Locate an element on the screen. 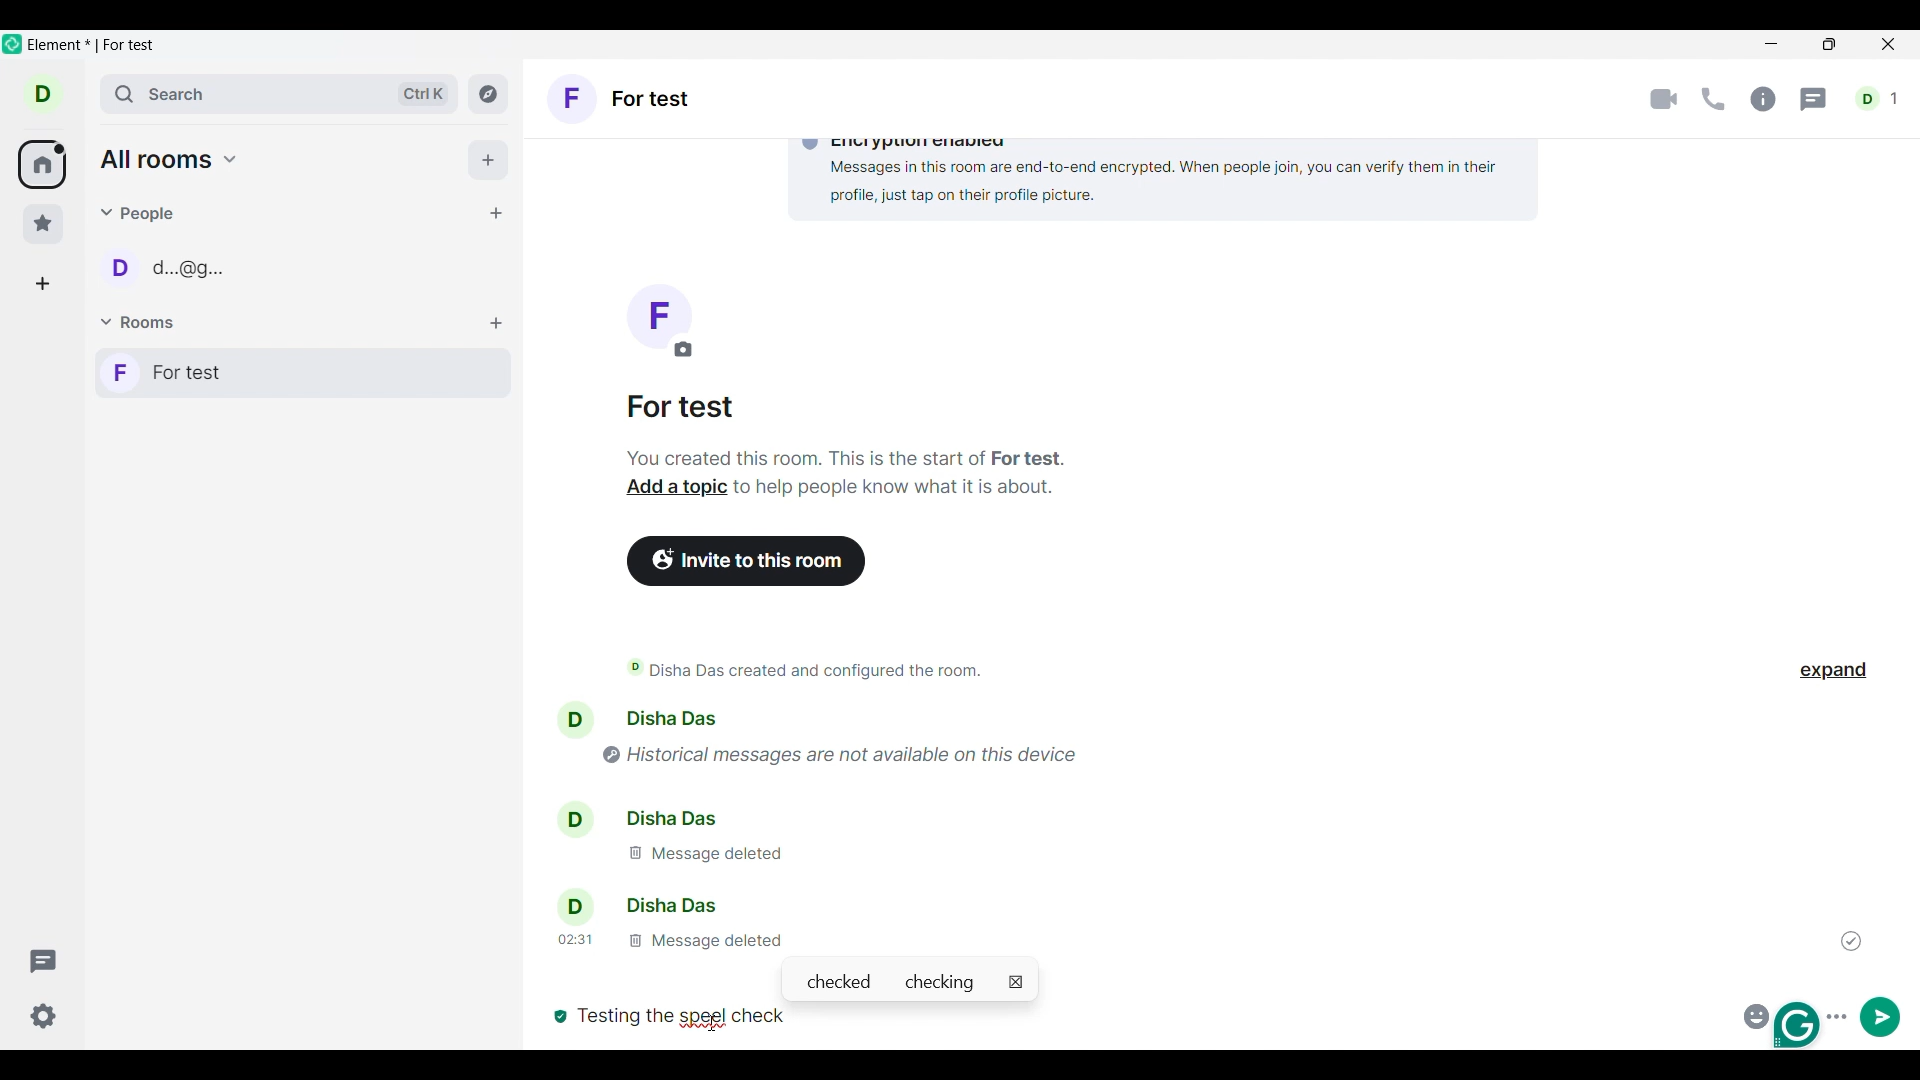 This screenshot has width=1920, height=1080. to help people know what it is about is located at coordinates (897, 492).